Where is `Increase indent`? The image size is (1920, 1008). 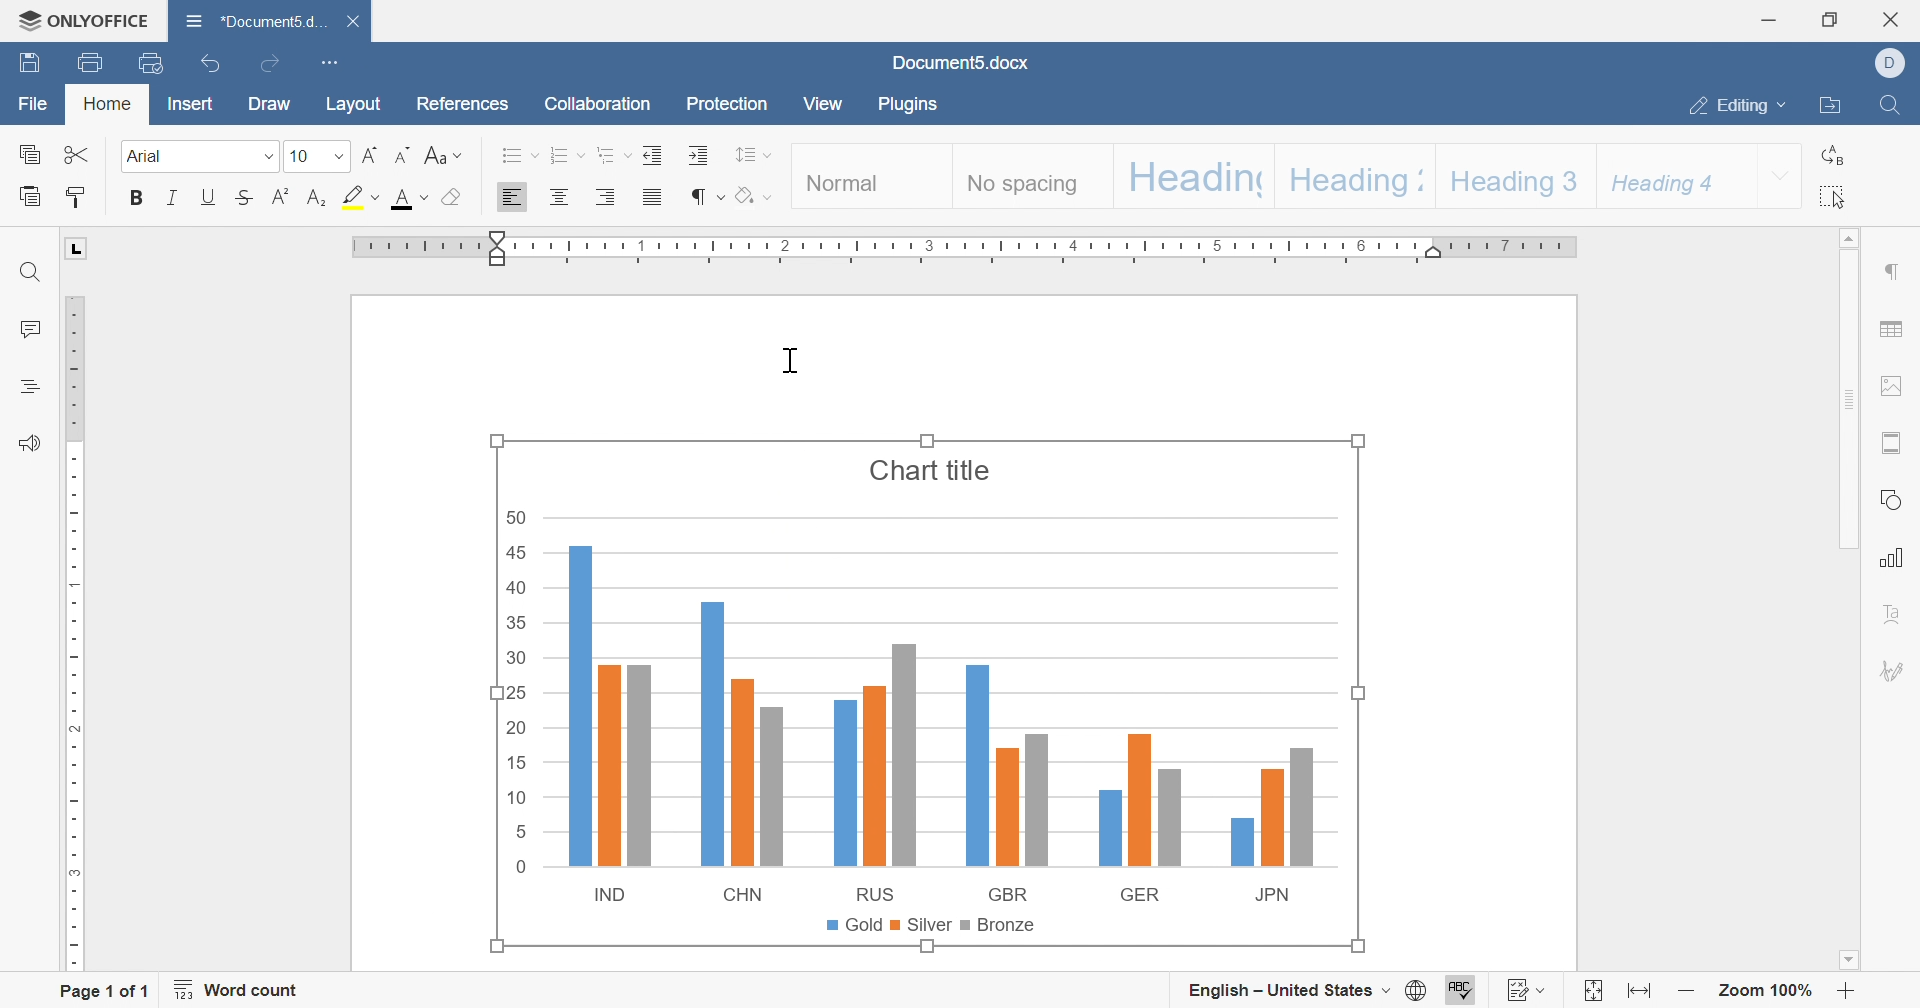
Increase indent is located at coordinates (701, 156).